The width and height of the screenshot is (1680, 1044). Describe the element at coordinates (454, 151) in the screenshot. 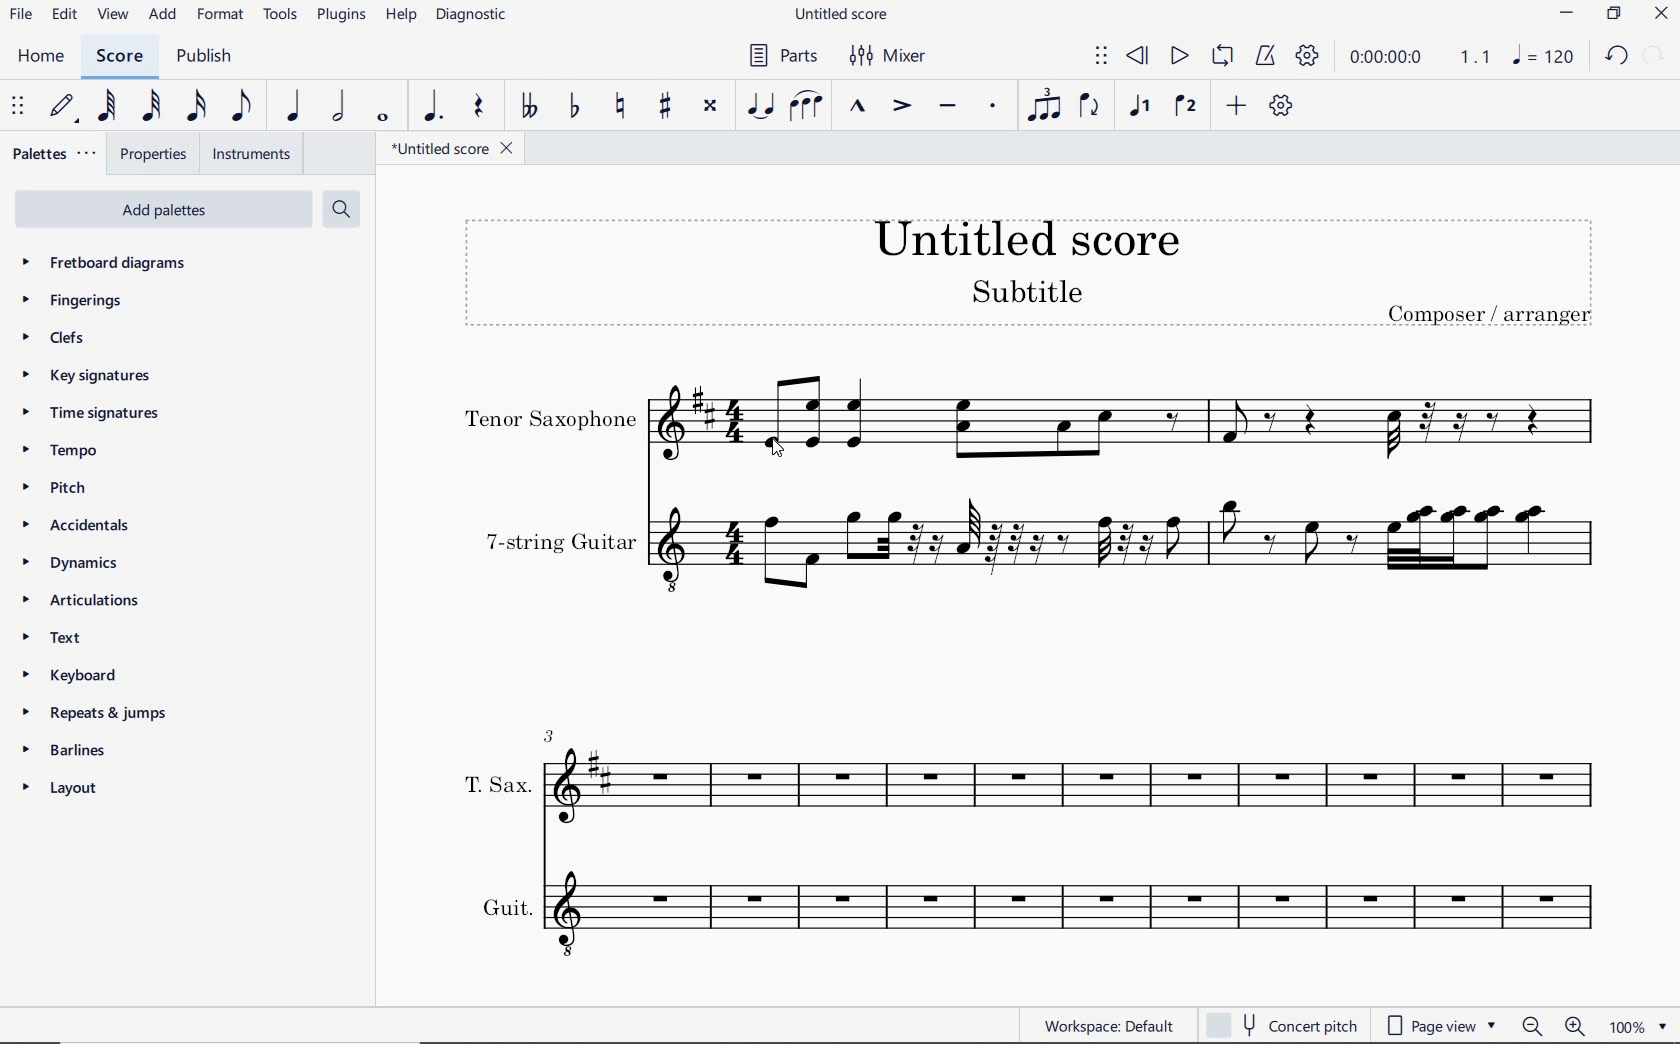

I see `FILE NAME` at that location.